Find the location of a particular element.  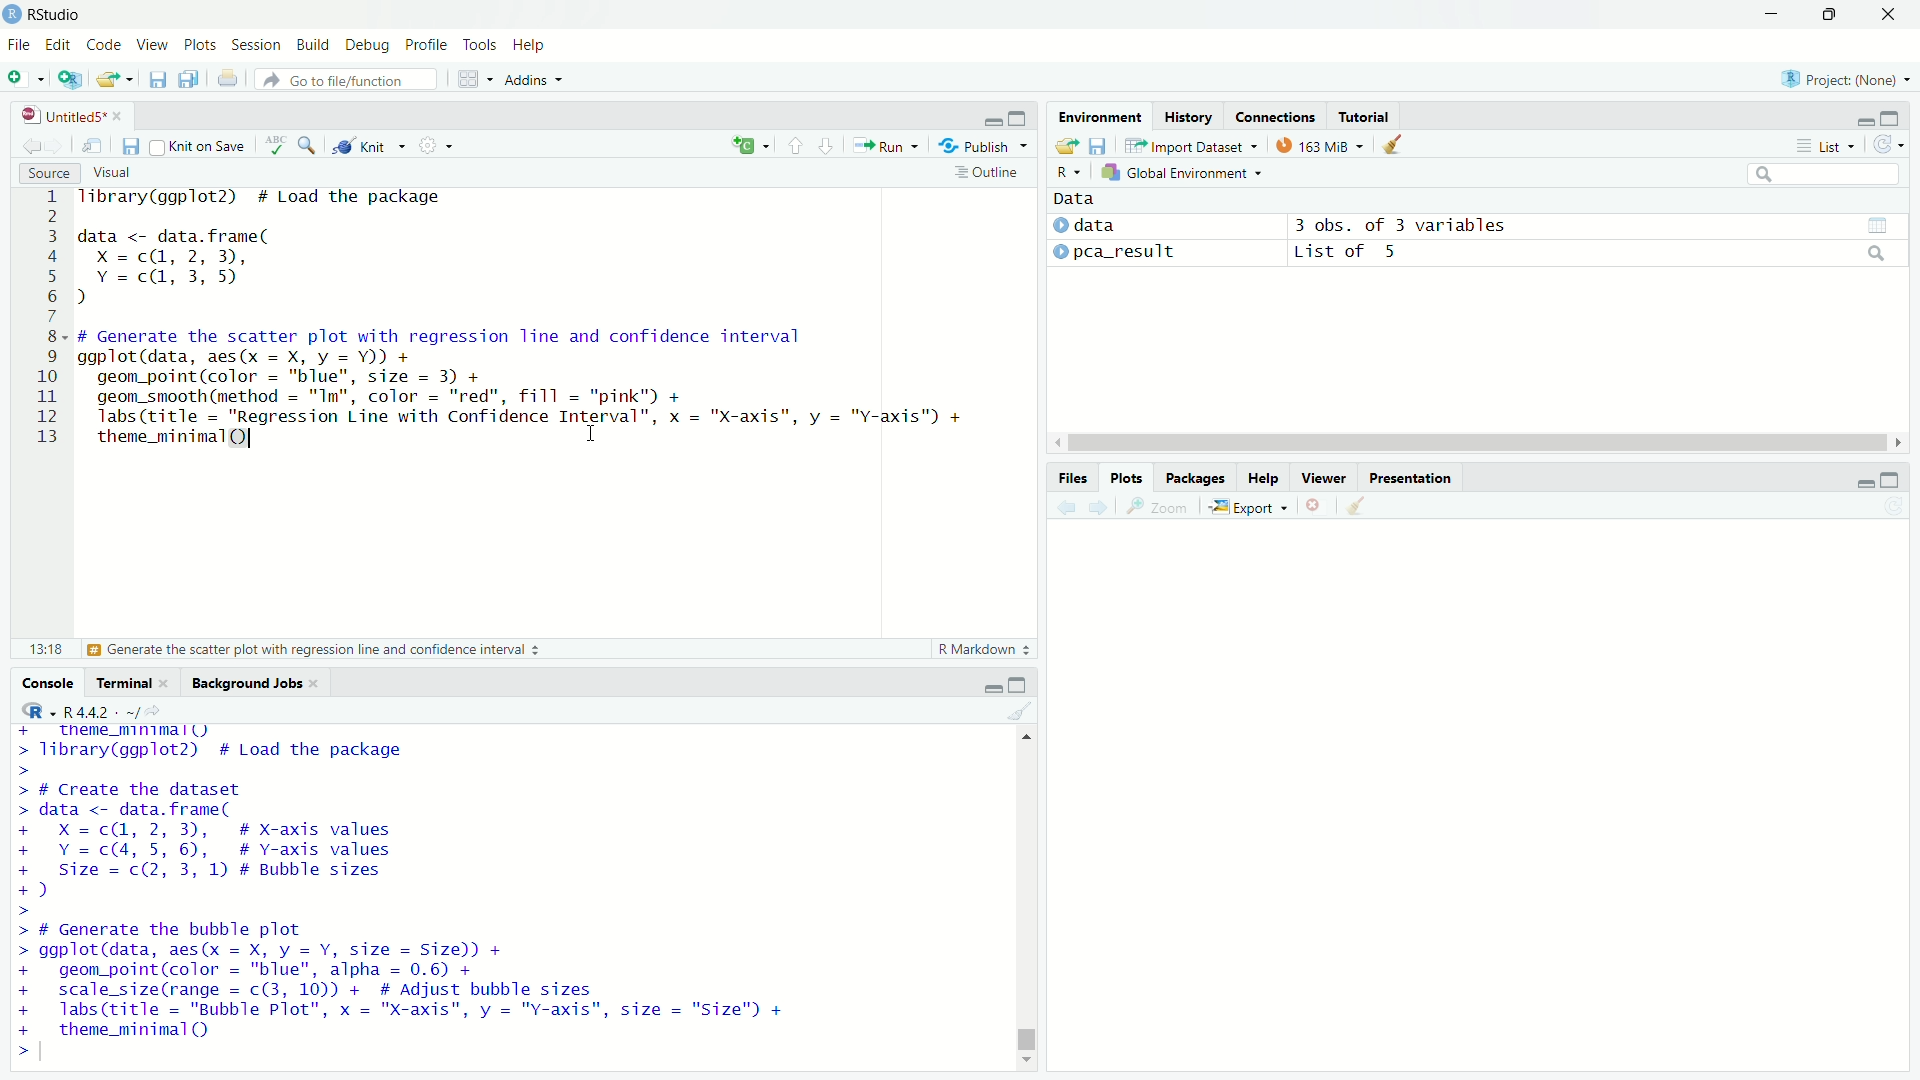

Clear objects from workspace is located at coordinates (1394, 145).